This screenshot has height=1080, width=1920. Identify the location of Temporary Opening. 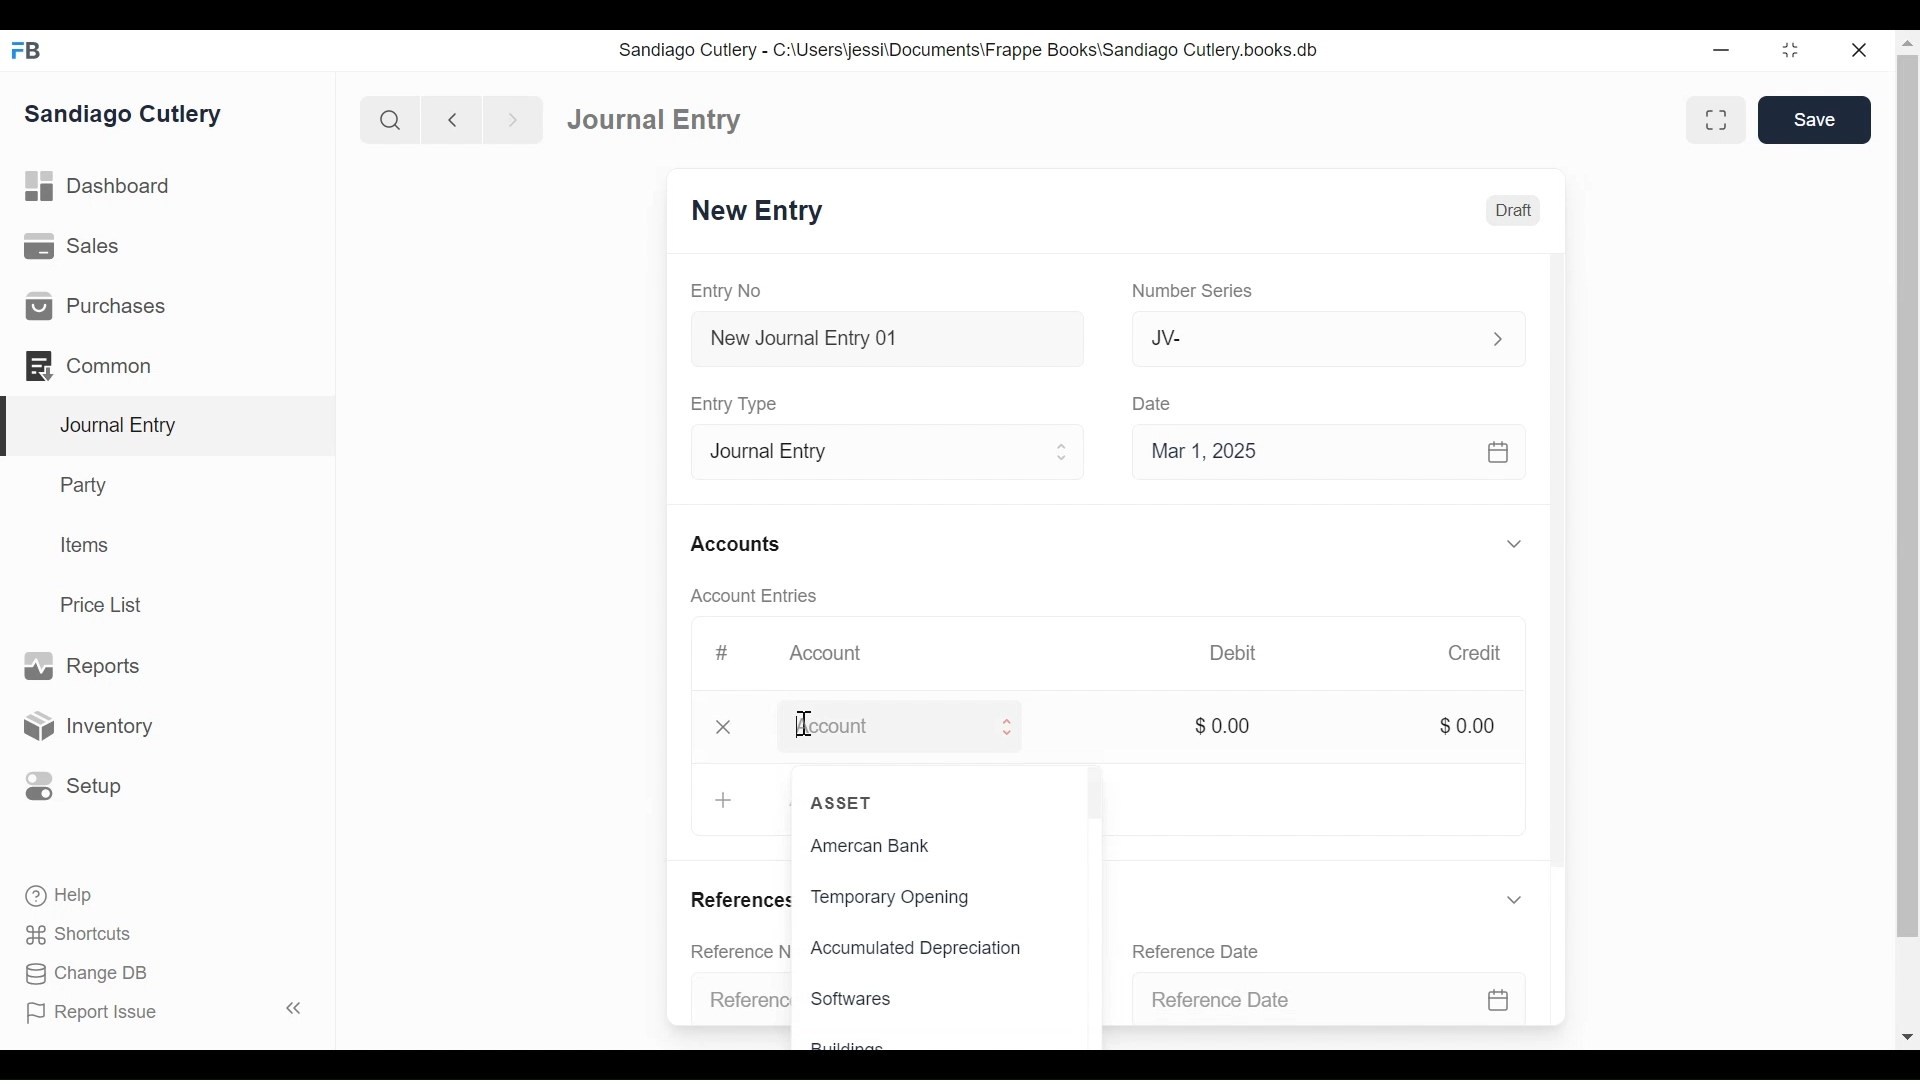
(900, 896).